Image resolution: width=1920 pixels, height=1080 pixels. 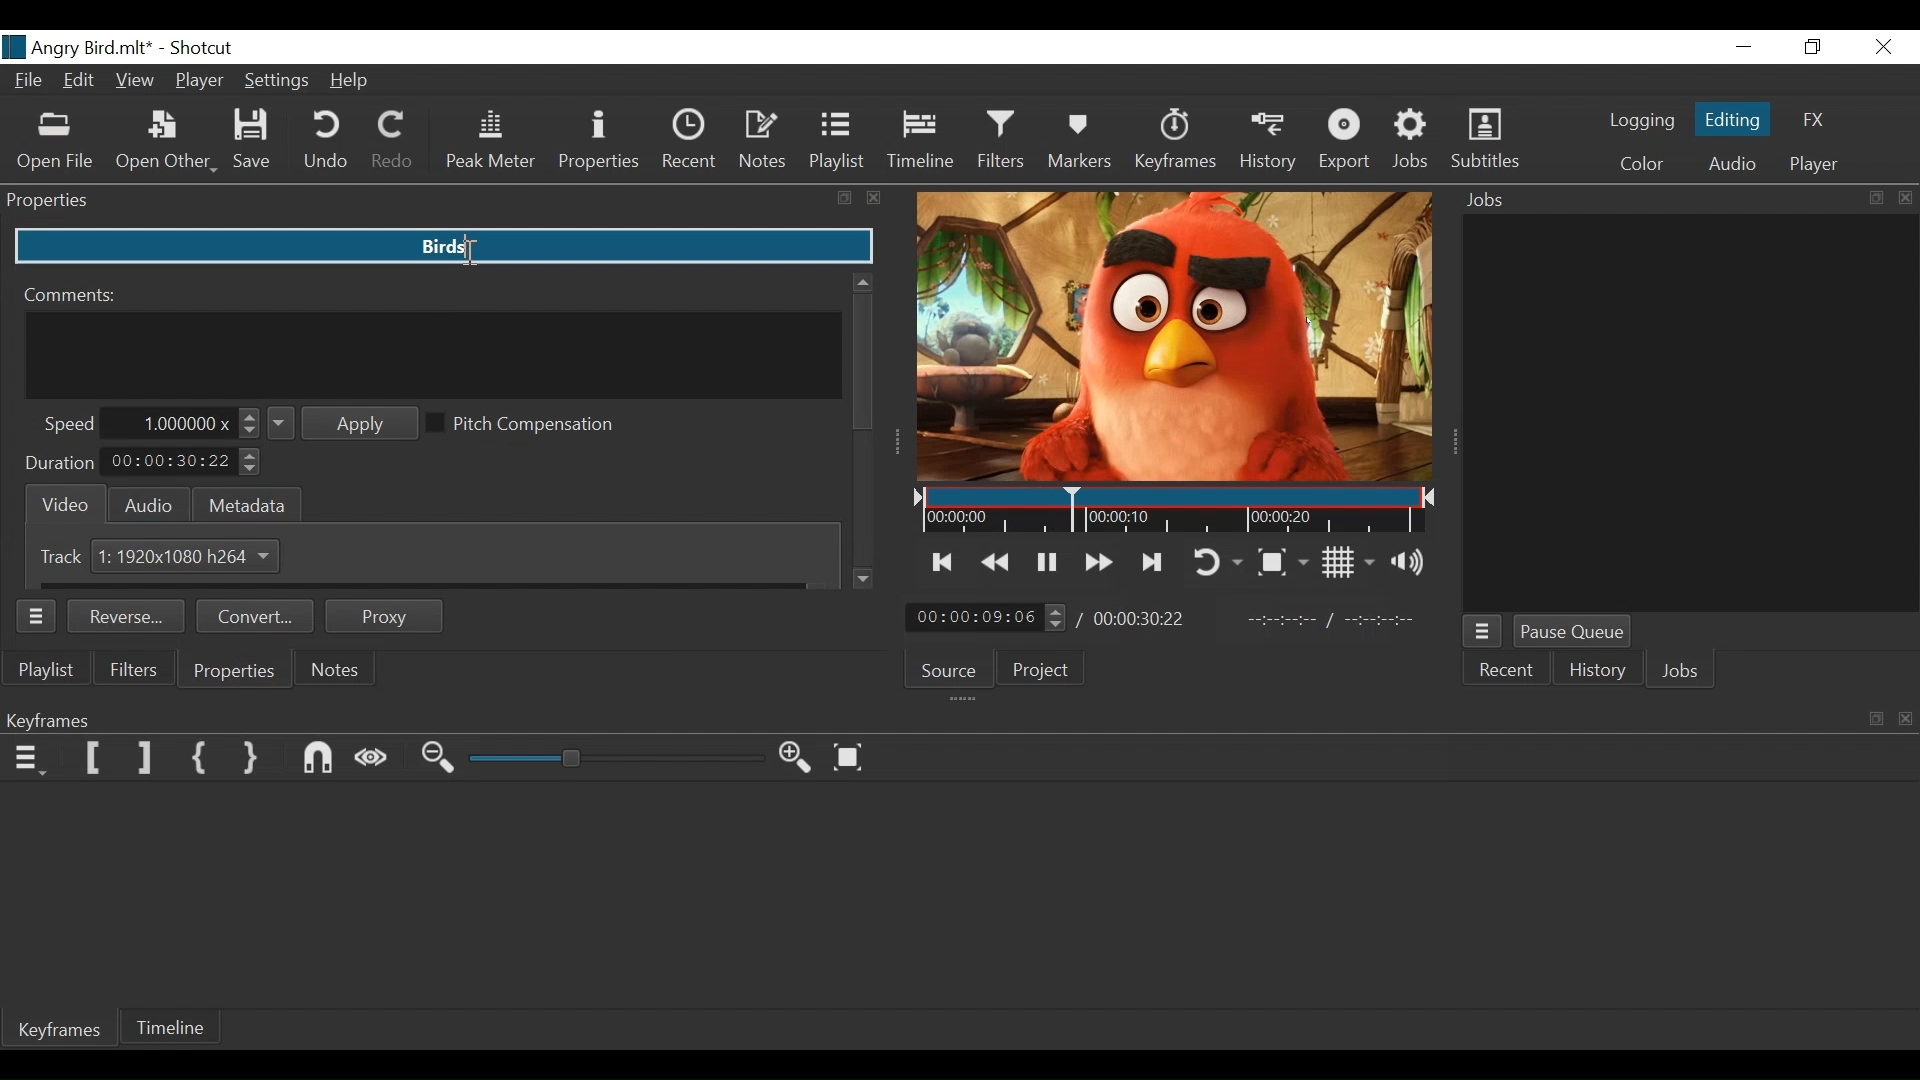 I want to click on Notes, so click(x=337, y=669).